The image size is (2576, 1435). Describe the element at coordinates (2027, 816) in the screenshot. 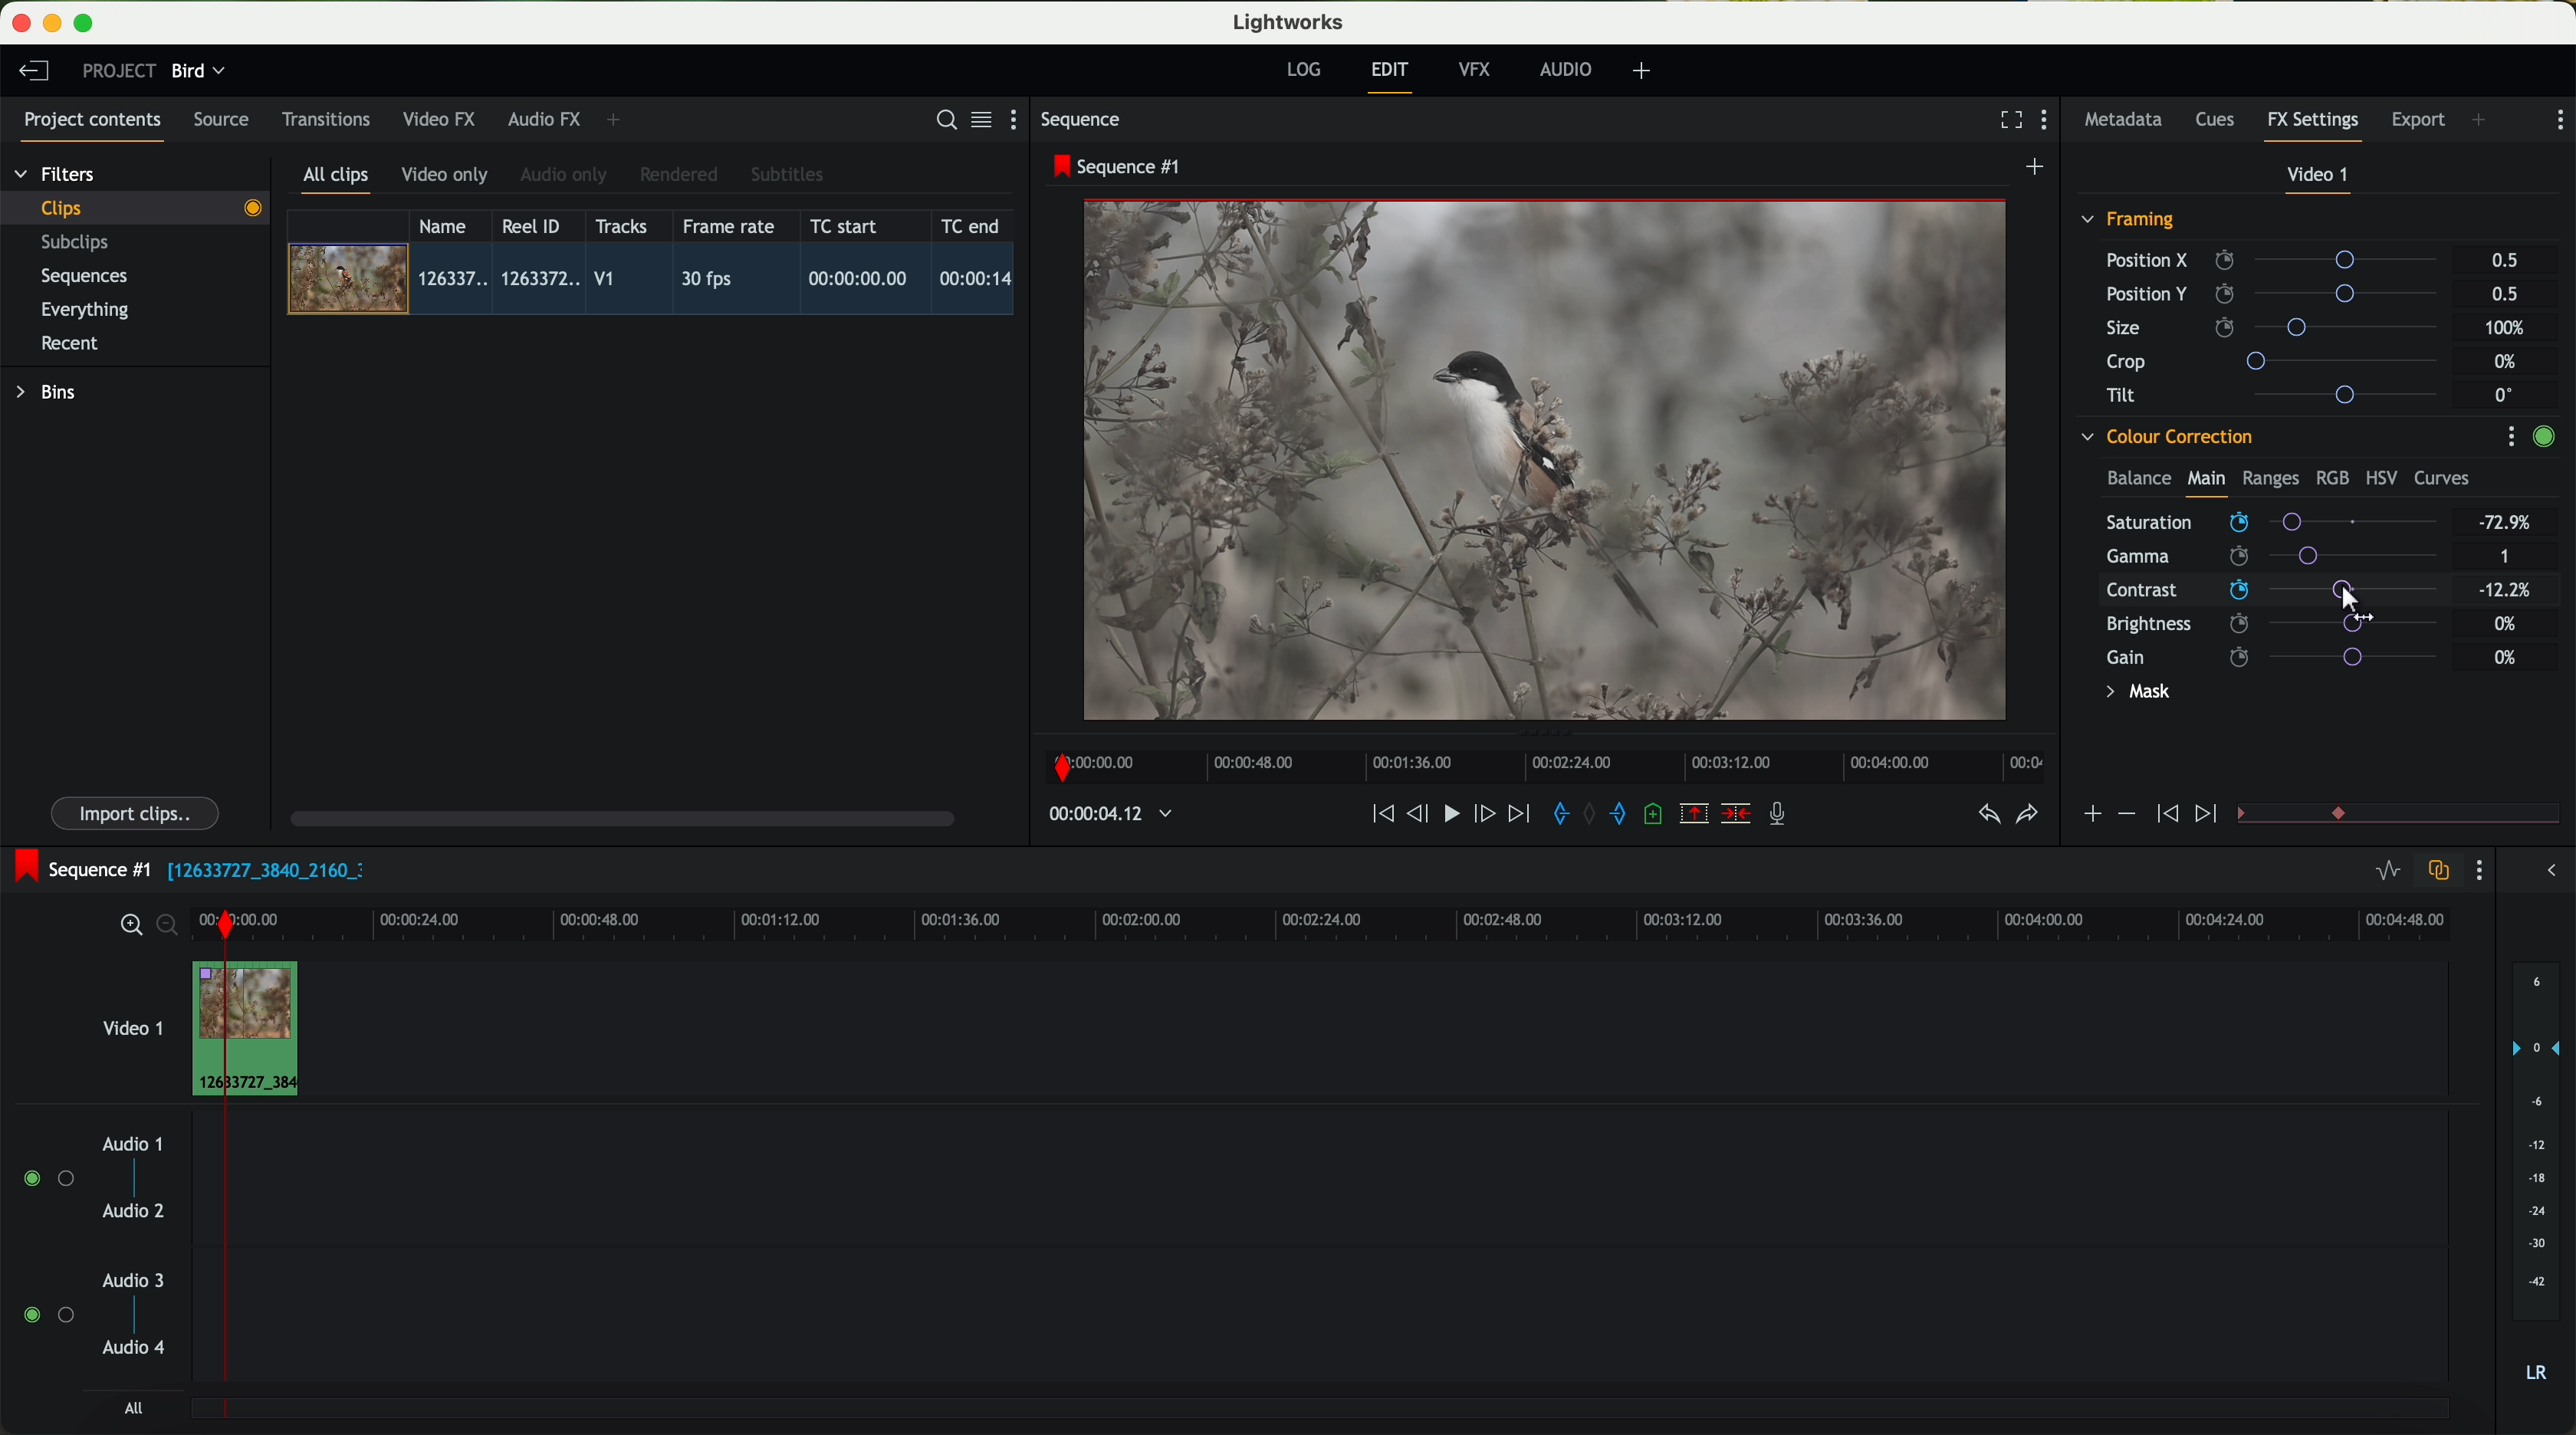

I see `redo` at that location.